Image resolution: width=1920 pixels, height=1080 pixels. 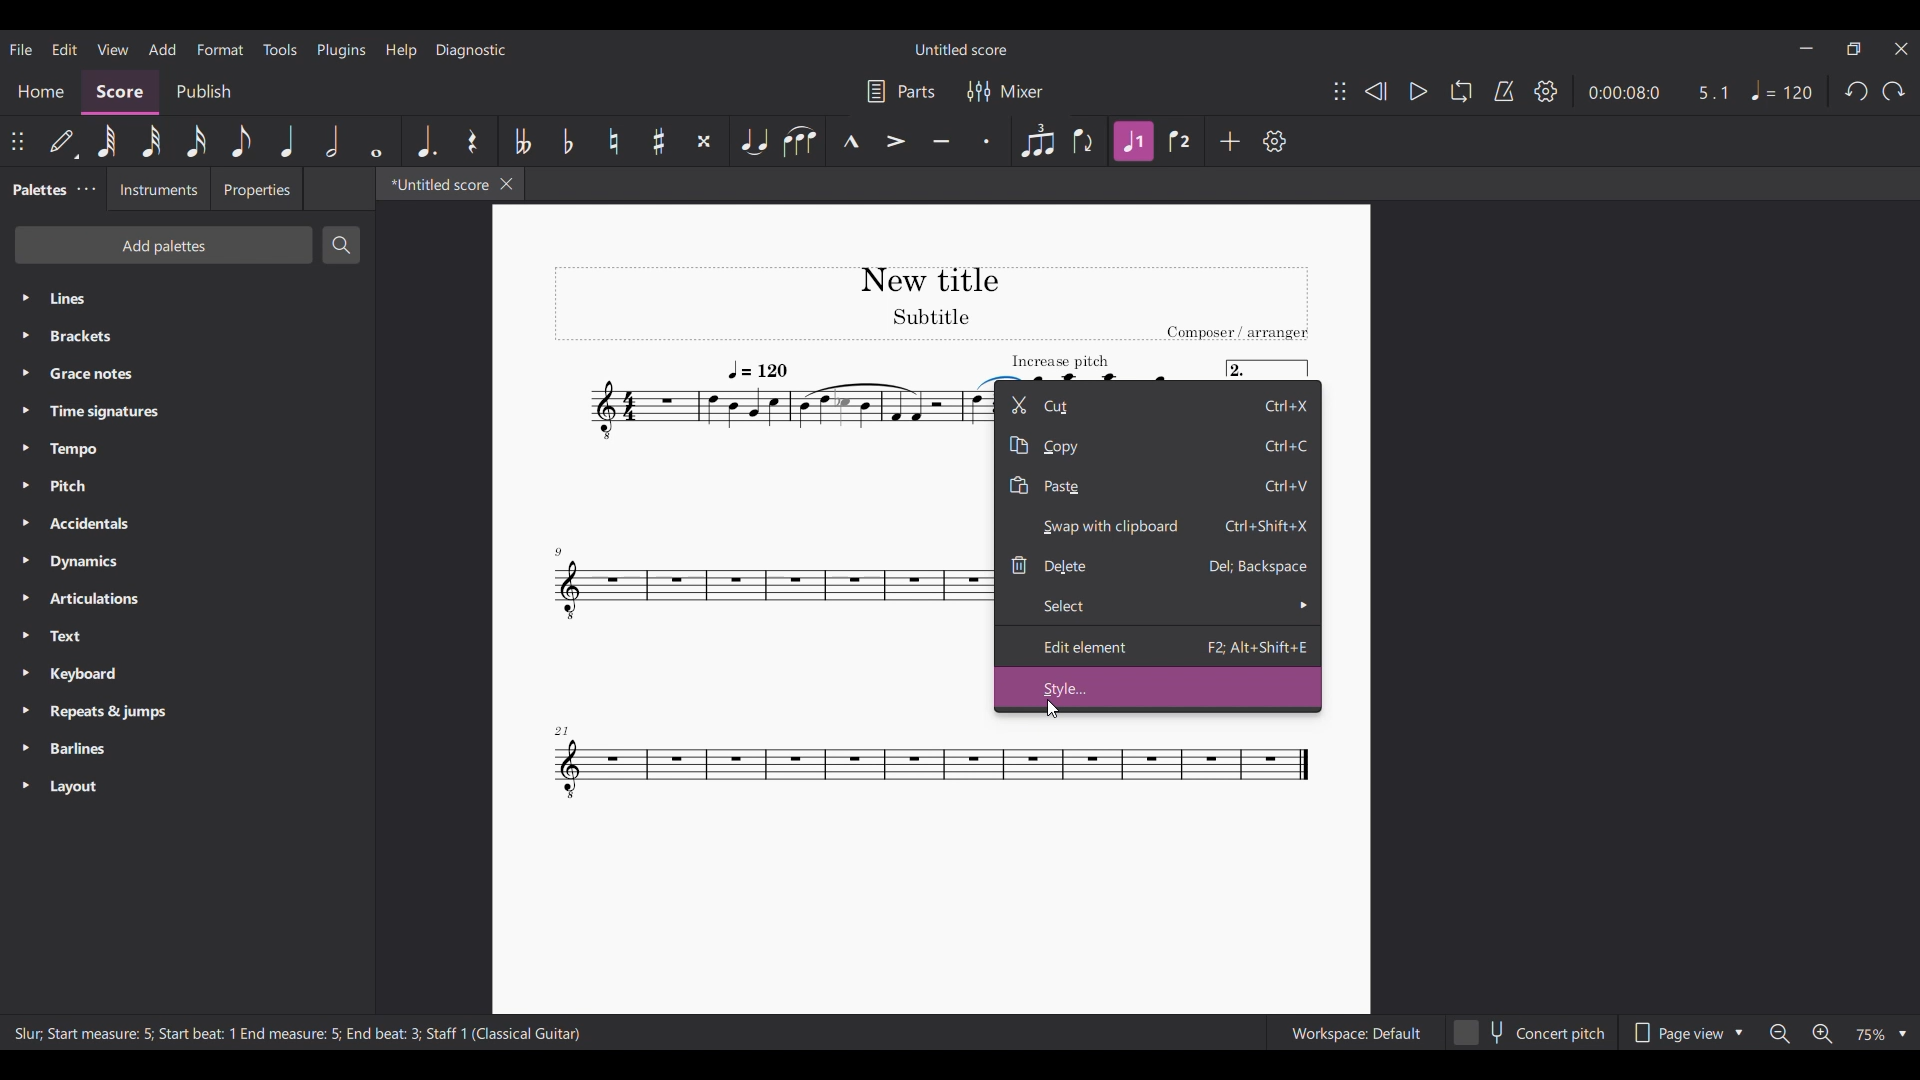 I want to click on Diagnostic menu, so click(x=471, y=51).